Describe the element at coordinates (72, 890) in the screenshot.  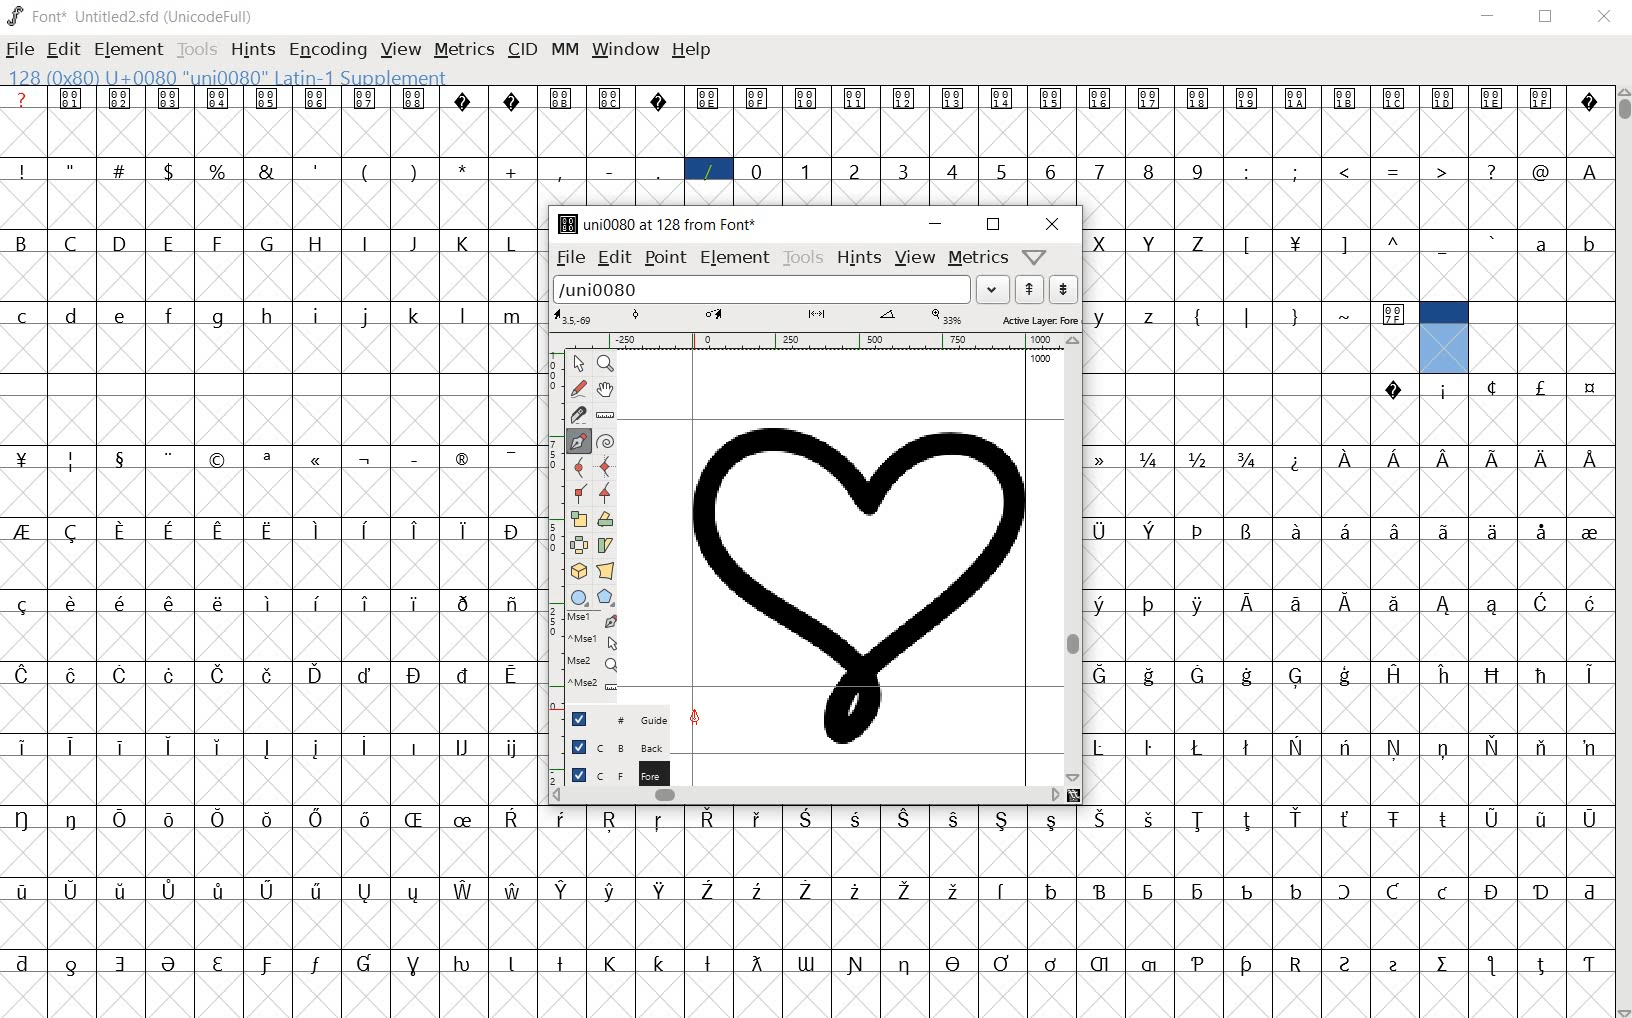
I see `glyph` at that location.